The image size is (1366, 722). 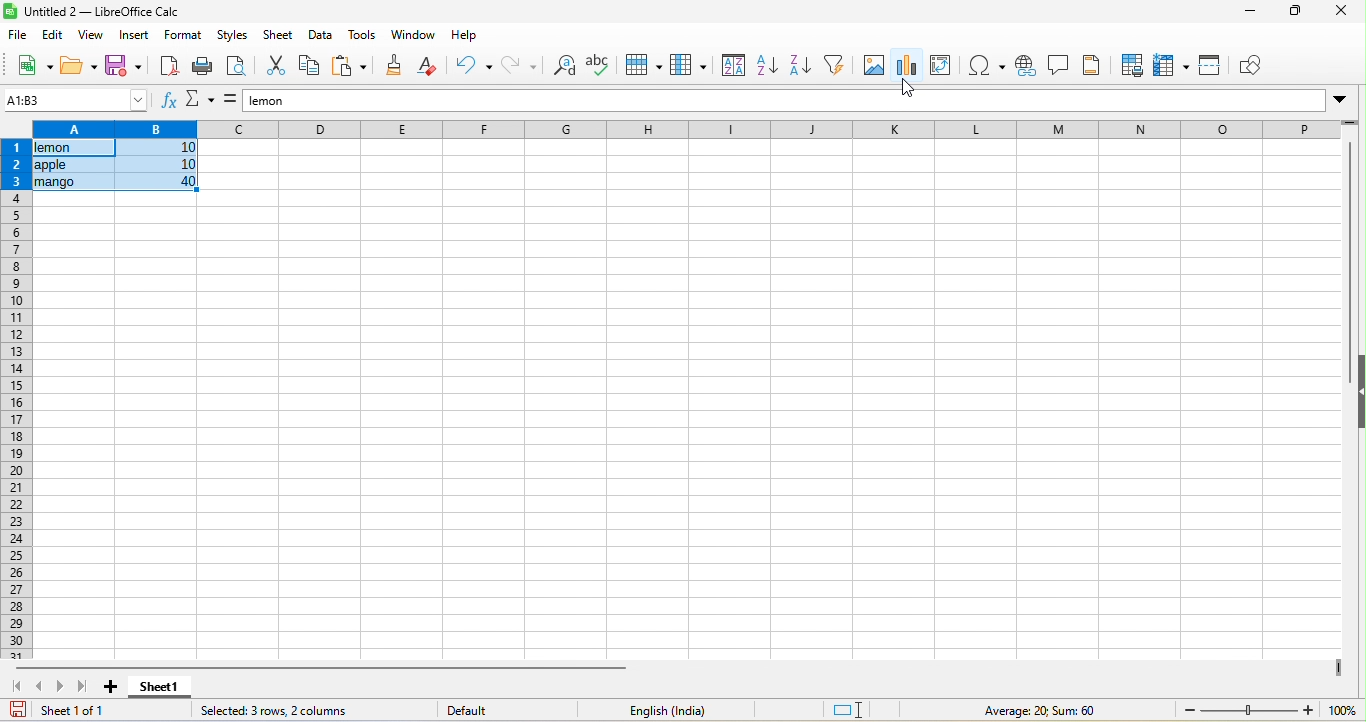 I want to click on scroll to first sheet, so click(x=18, y=687).